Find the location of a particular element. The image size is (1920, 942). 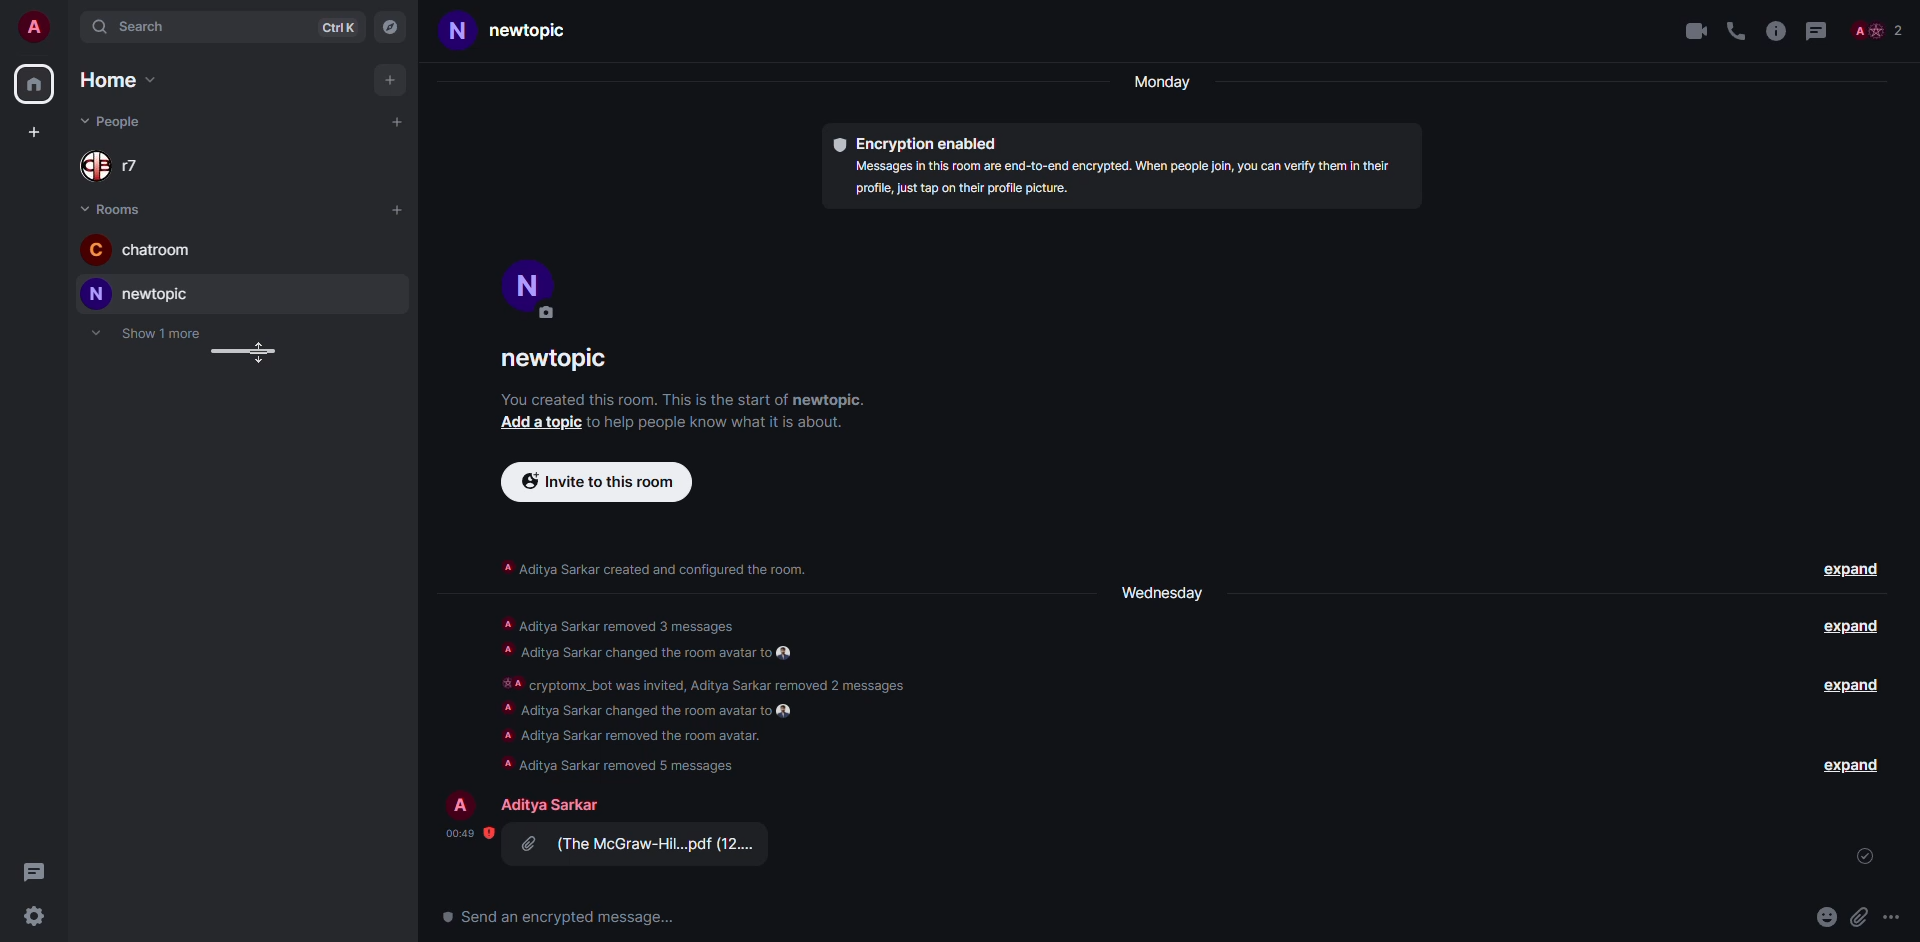

: to help people know what it is about. is located at coordinates (728, 425).